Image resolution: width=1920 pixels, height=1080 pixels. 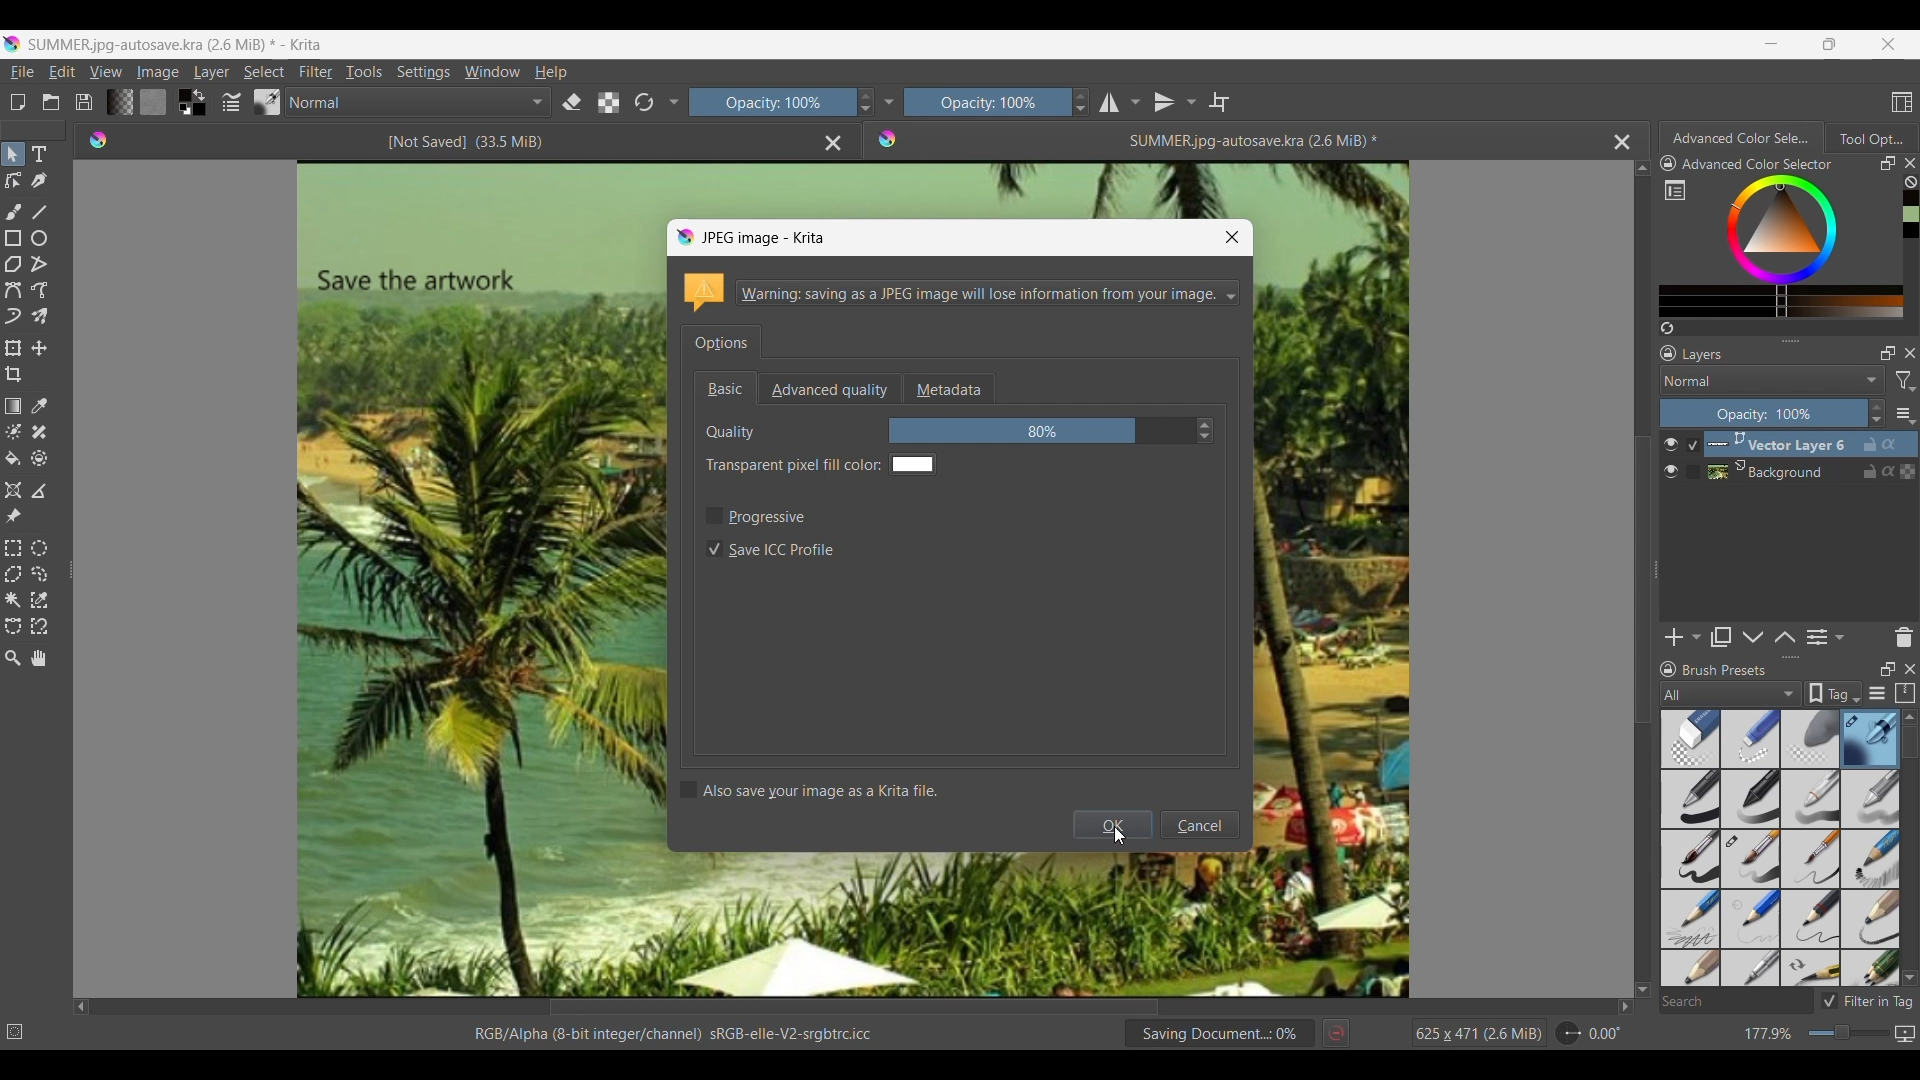 I want to click on Freehand selection tool, so click(x=39, y=574).